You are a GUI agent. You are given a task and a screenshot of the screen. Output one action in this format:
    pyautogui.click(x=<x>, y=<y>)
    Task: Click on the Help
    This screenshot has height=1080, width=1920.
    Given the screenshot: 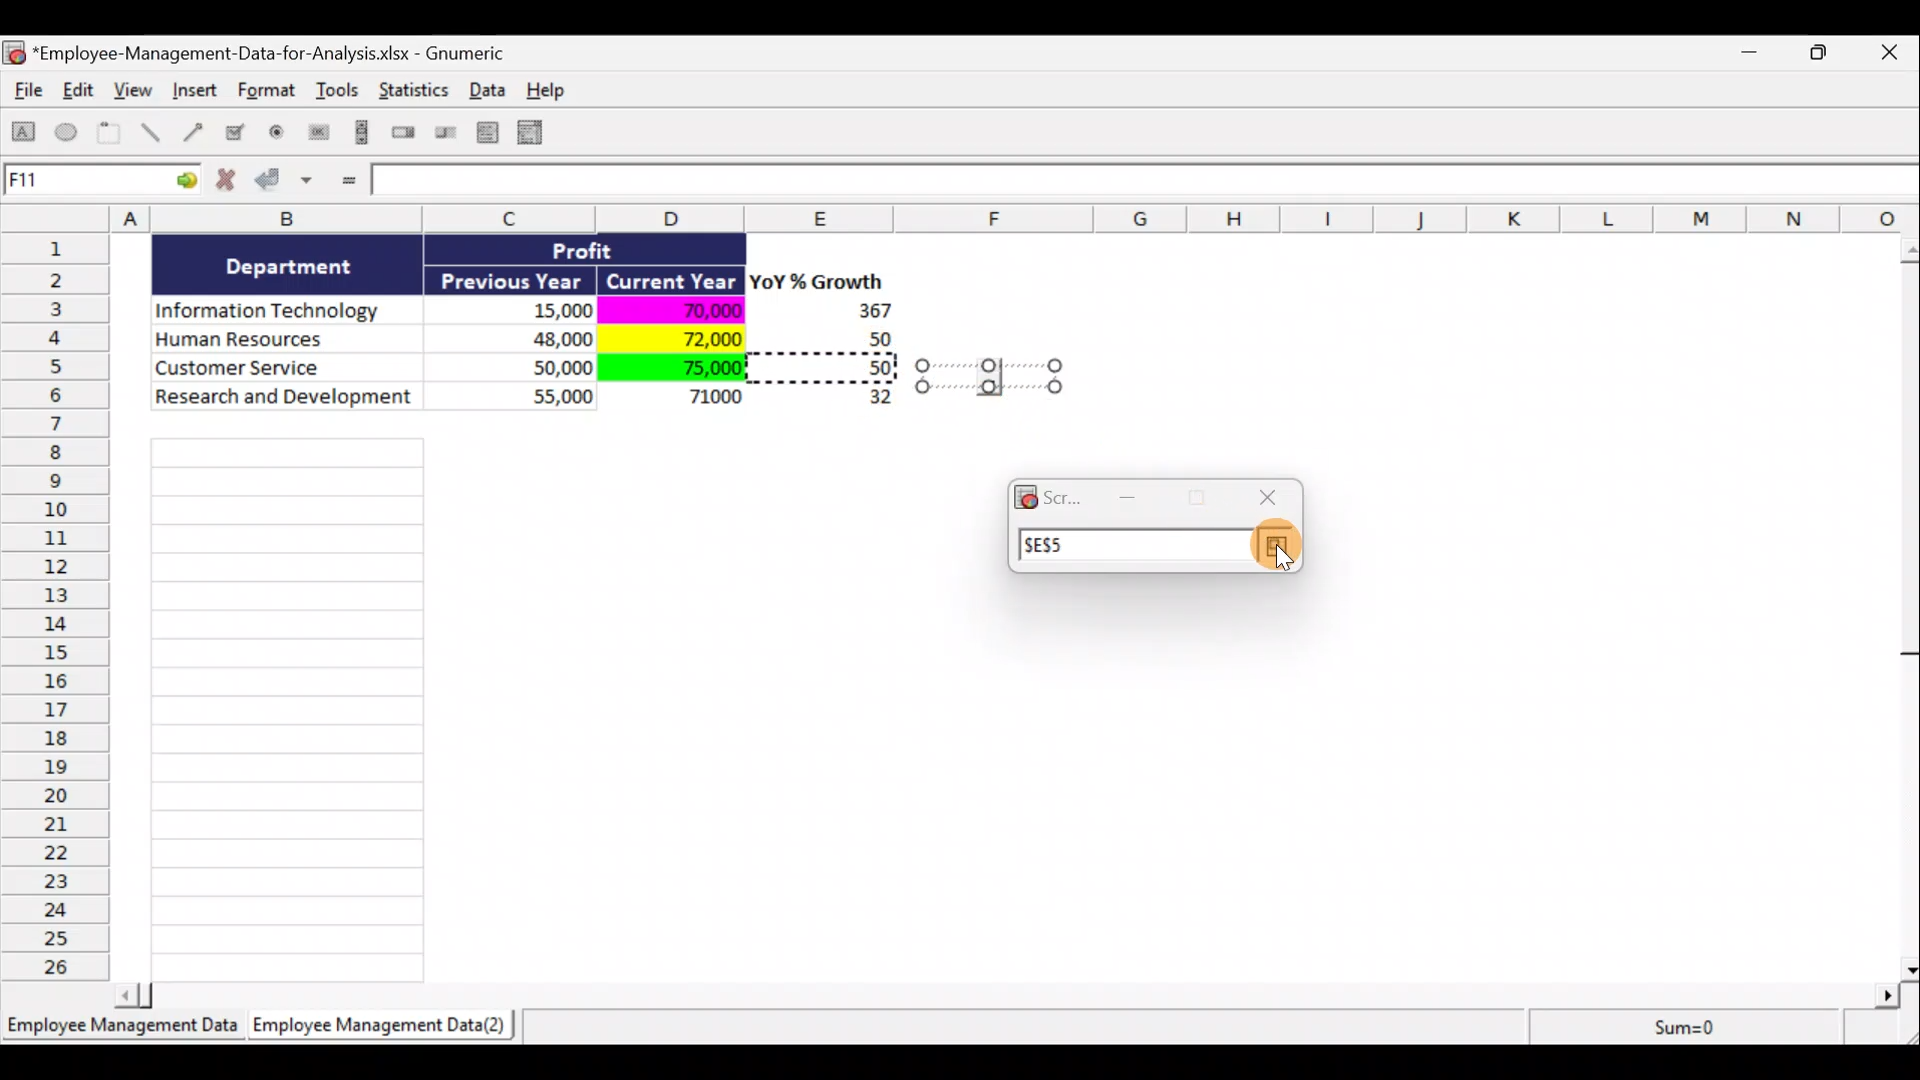 What is the action you would take?
    pyautogui.click(x=557, y=90)
    